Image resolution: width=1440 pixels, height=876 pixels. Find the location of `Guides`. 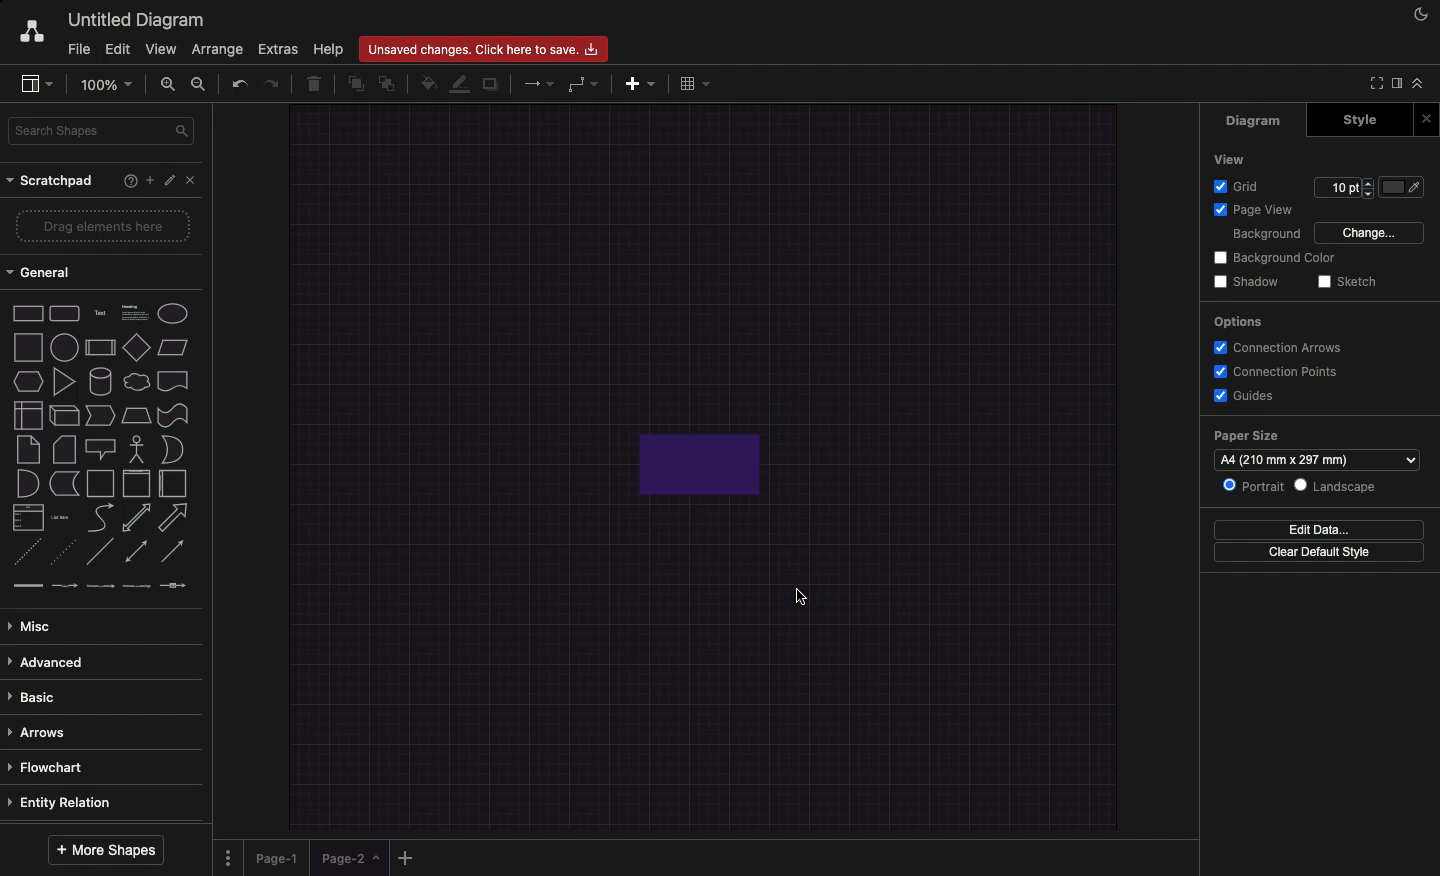

Guides is located at coordinates (1247, 398).